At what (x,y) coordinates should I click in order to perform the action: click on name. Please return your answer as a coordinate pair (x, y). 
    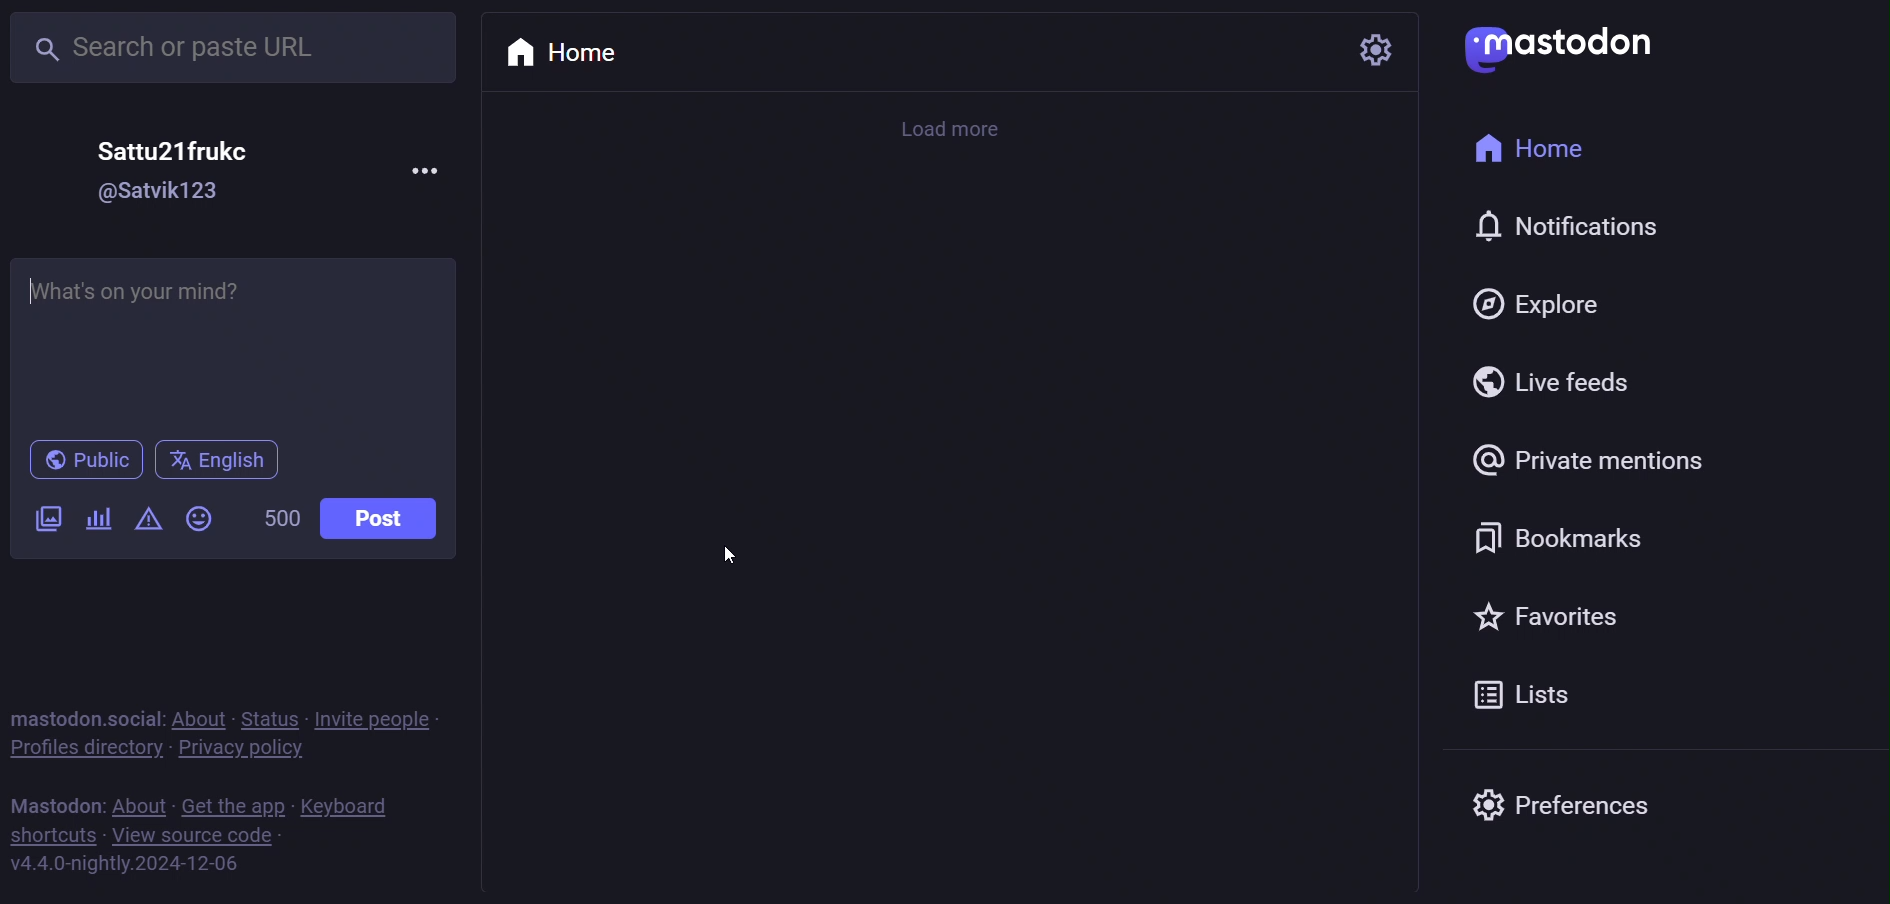
    Looking at the image, I should click on (174, 149).